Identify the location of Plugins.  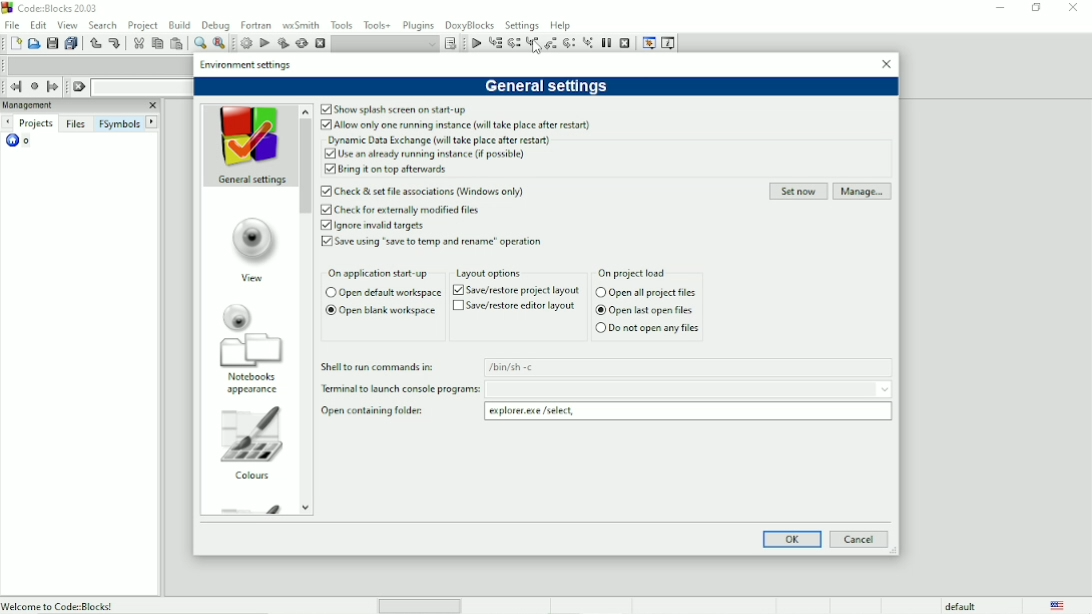
(419, 26).